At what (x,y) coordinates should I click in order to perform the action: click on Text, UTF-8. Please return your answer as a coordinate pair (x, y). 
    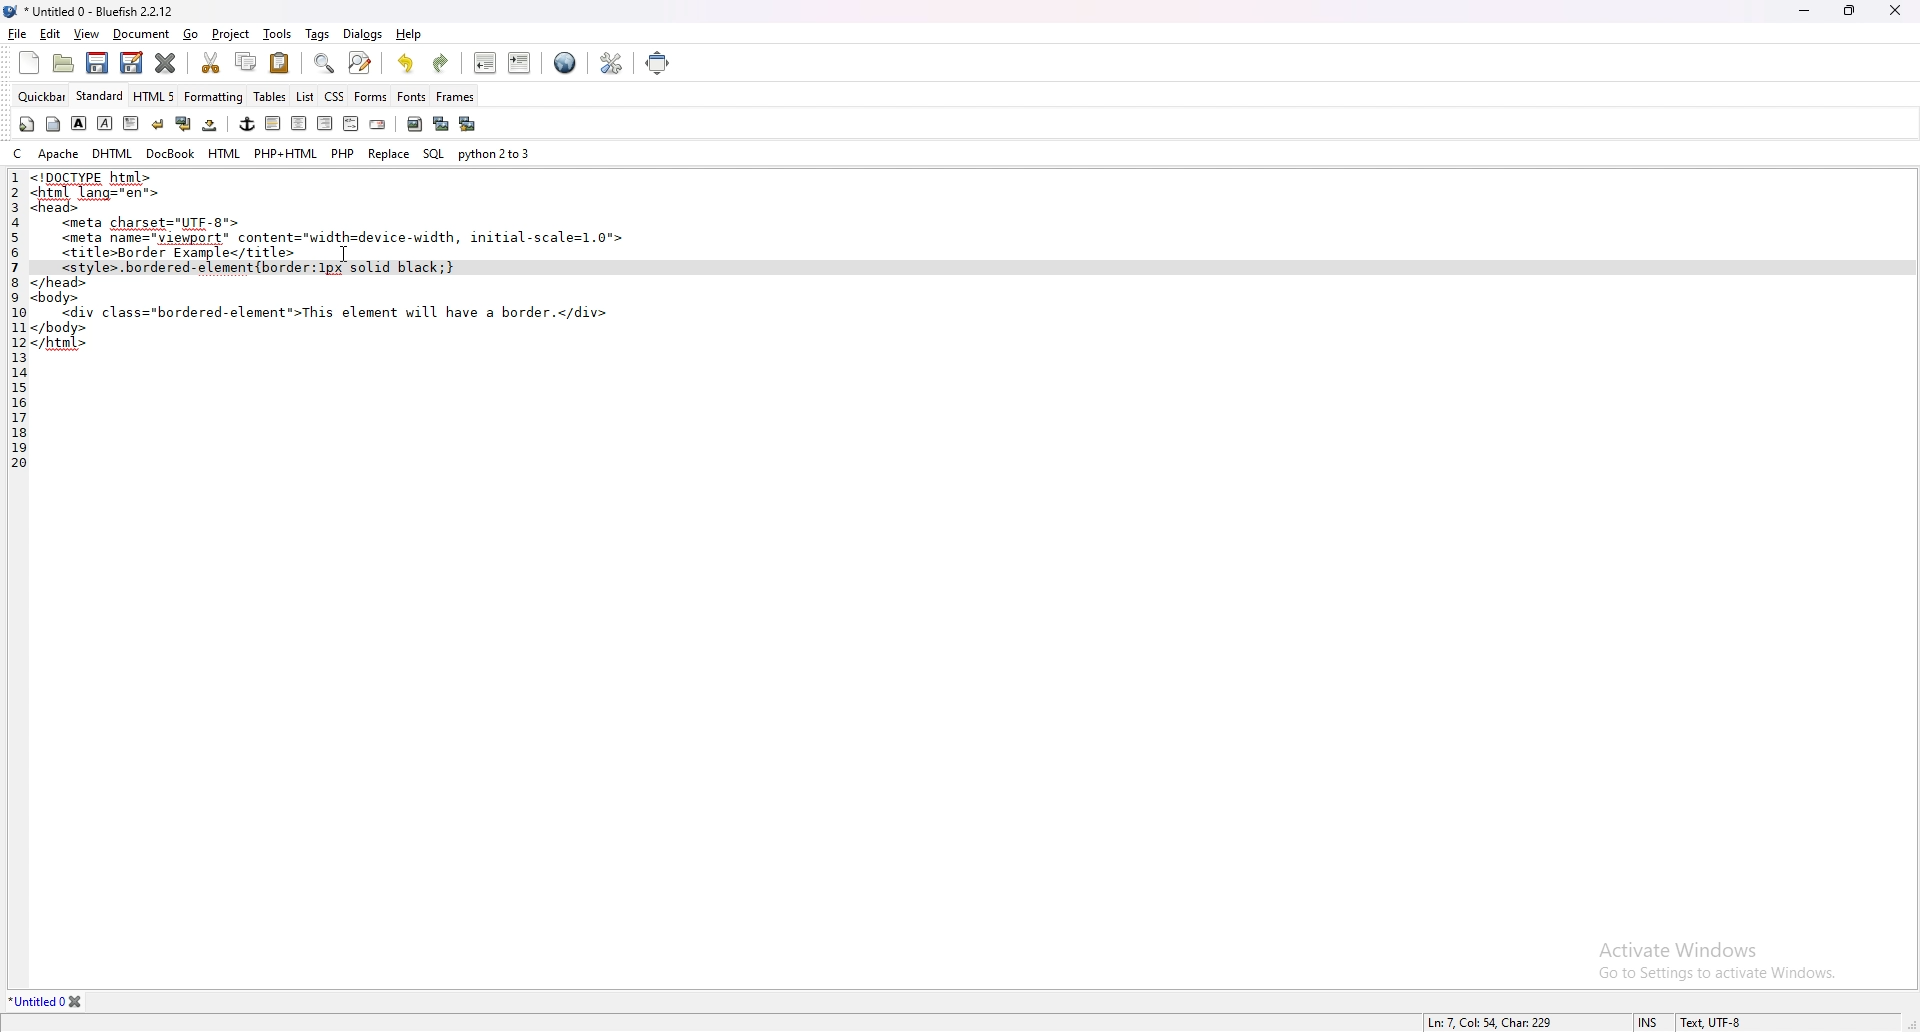
    Looking at the image, I should click on (1709, 1022).